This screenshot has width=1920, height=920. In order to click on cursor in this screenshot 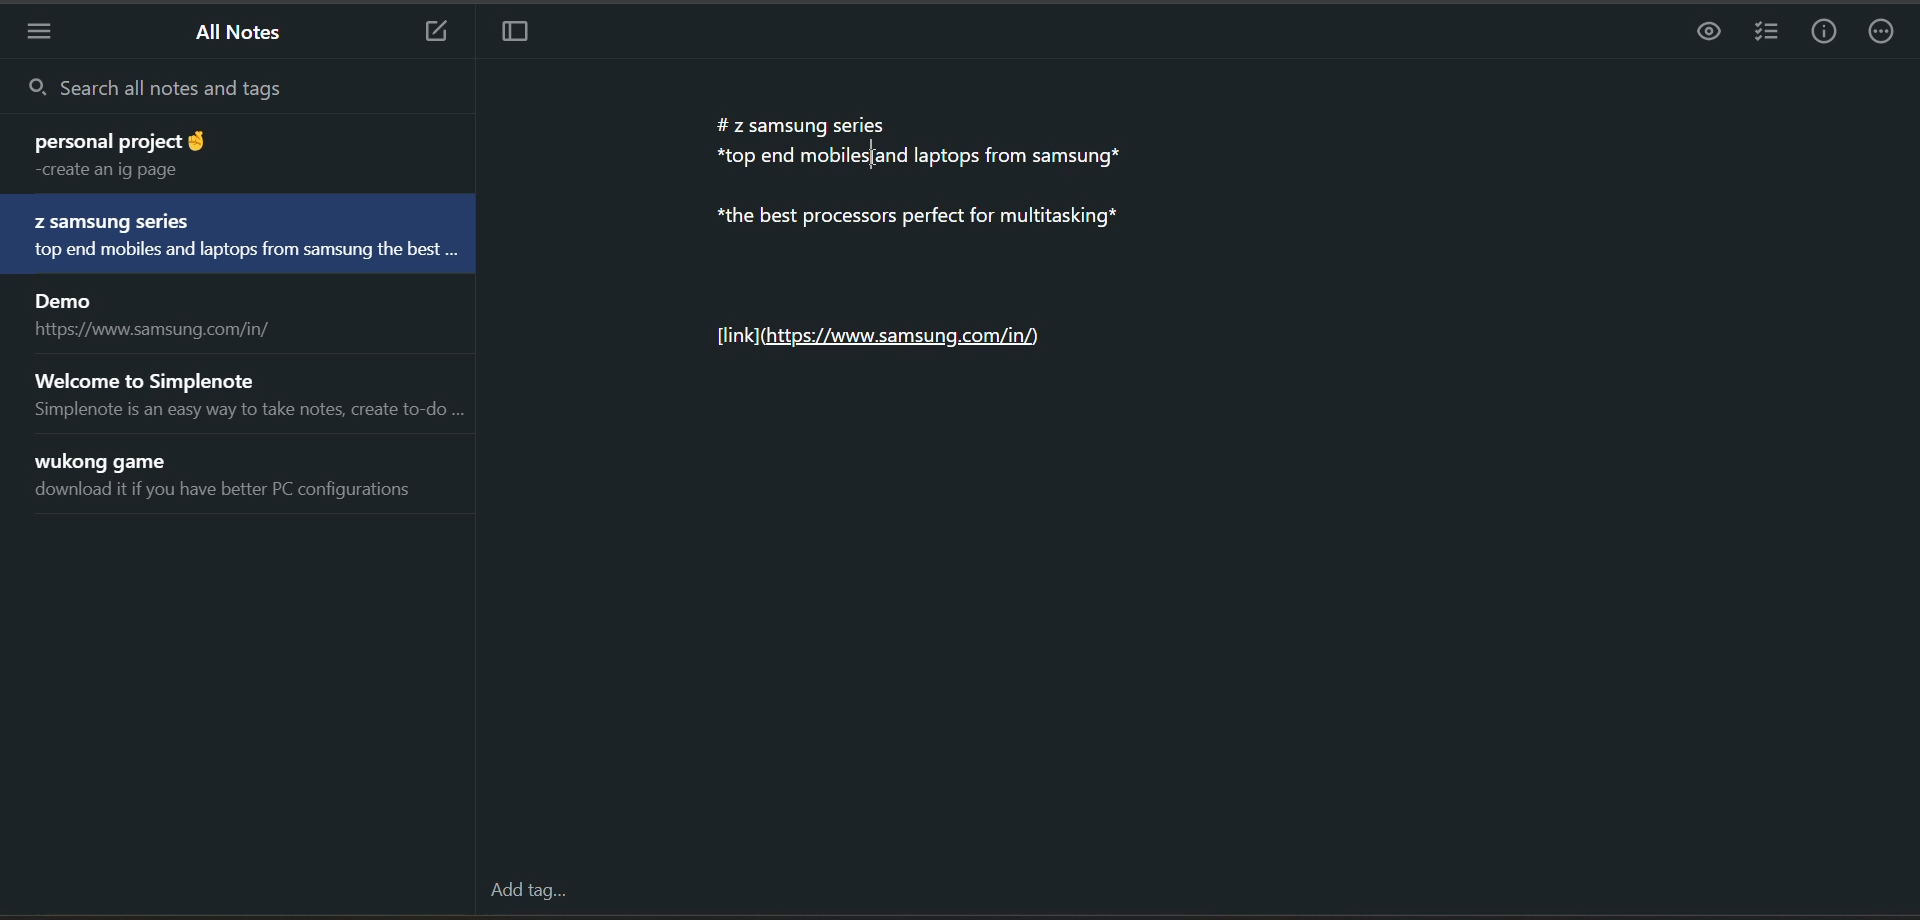, I will do `click(880, 154)`.